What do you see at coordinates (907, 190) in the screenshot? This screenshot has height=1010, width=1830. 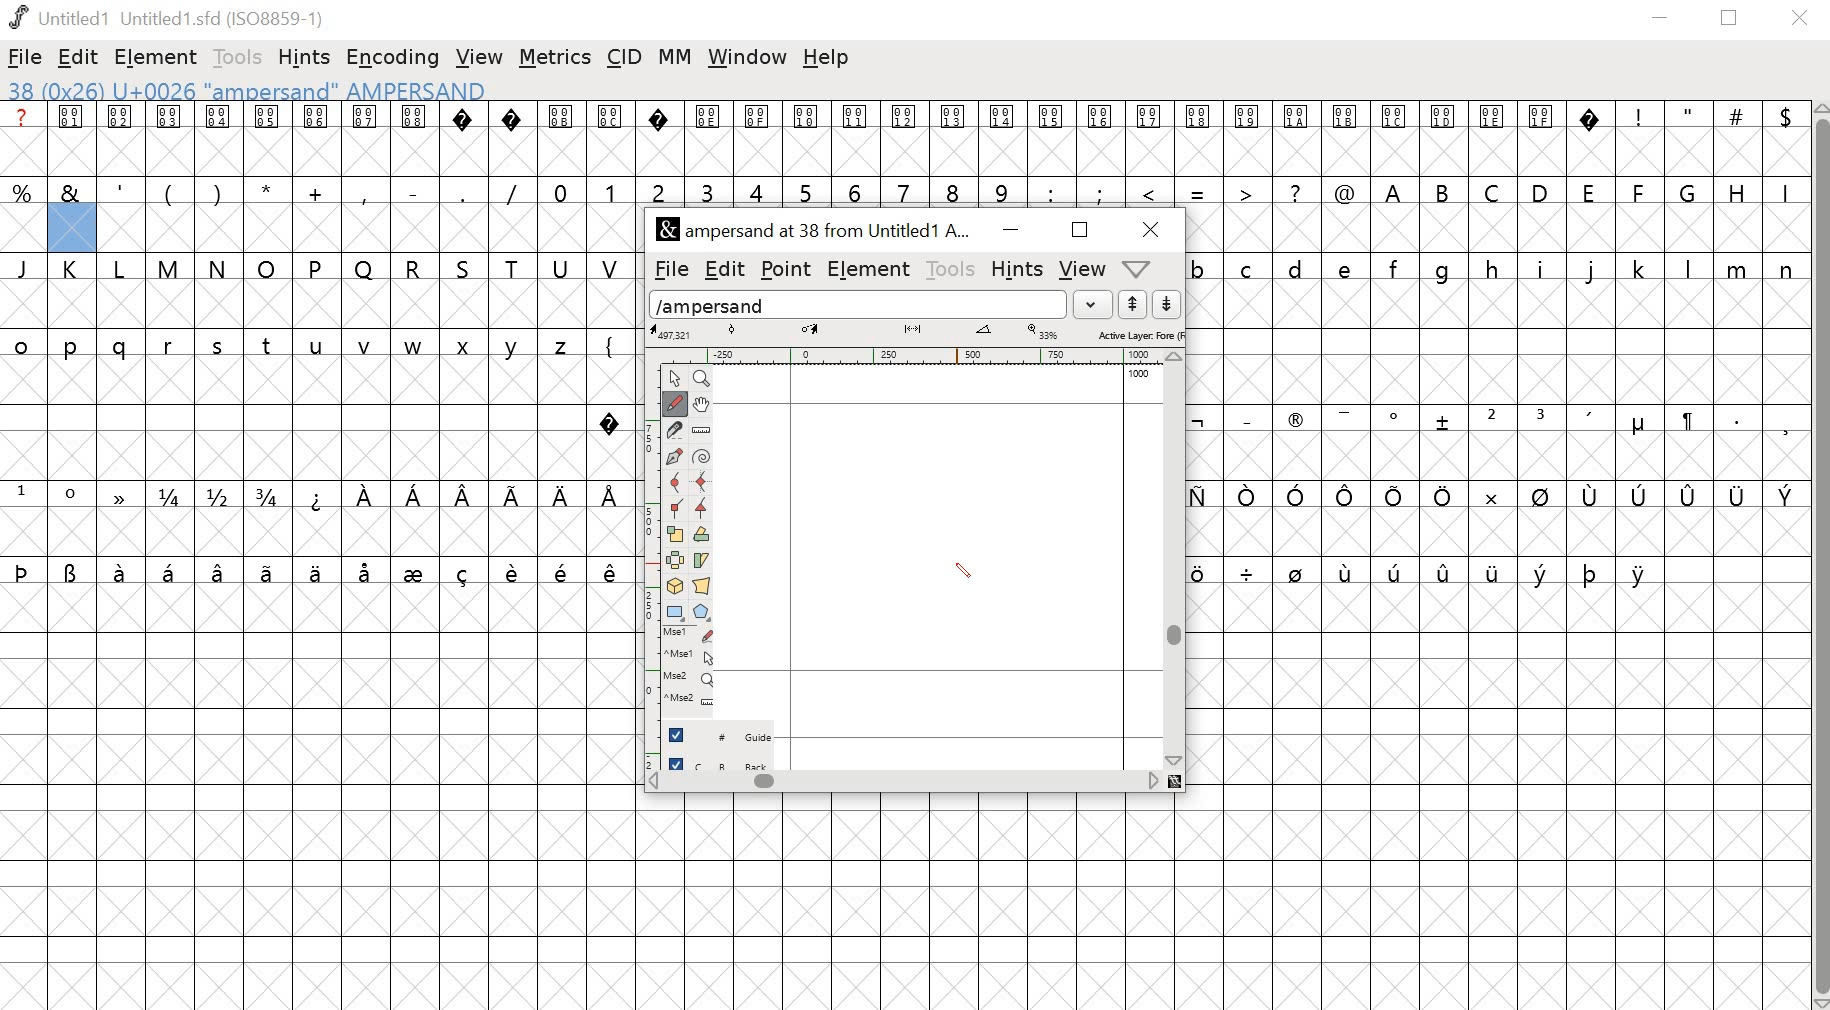 I see `7` at bounding box center [907, 190].